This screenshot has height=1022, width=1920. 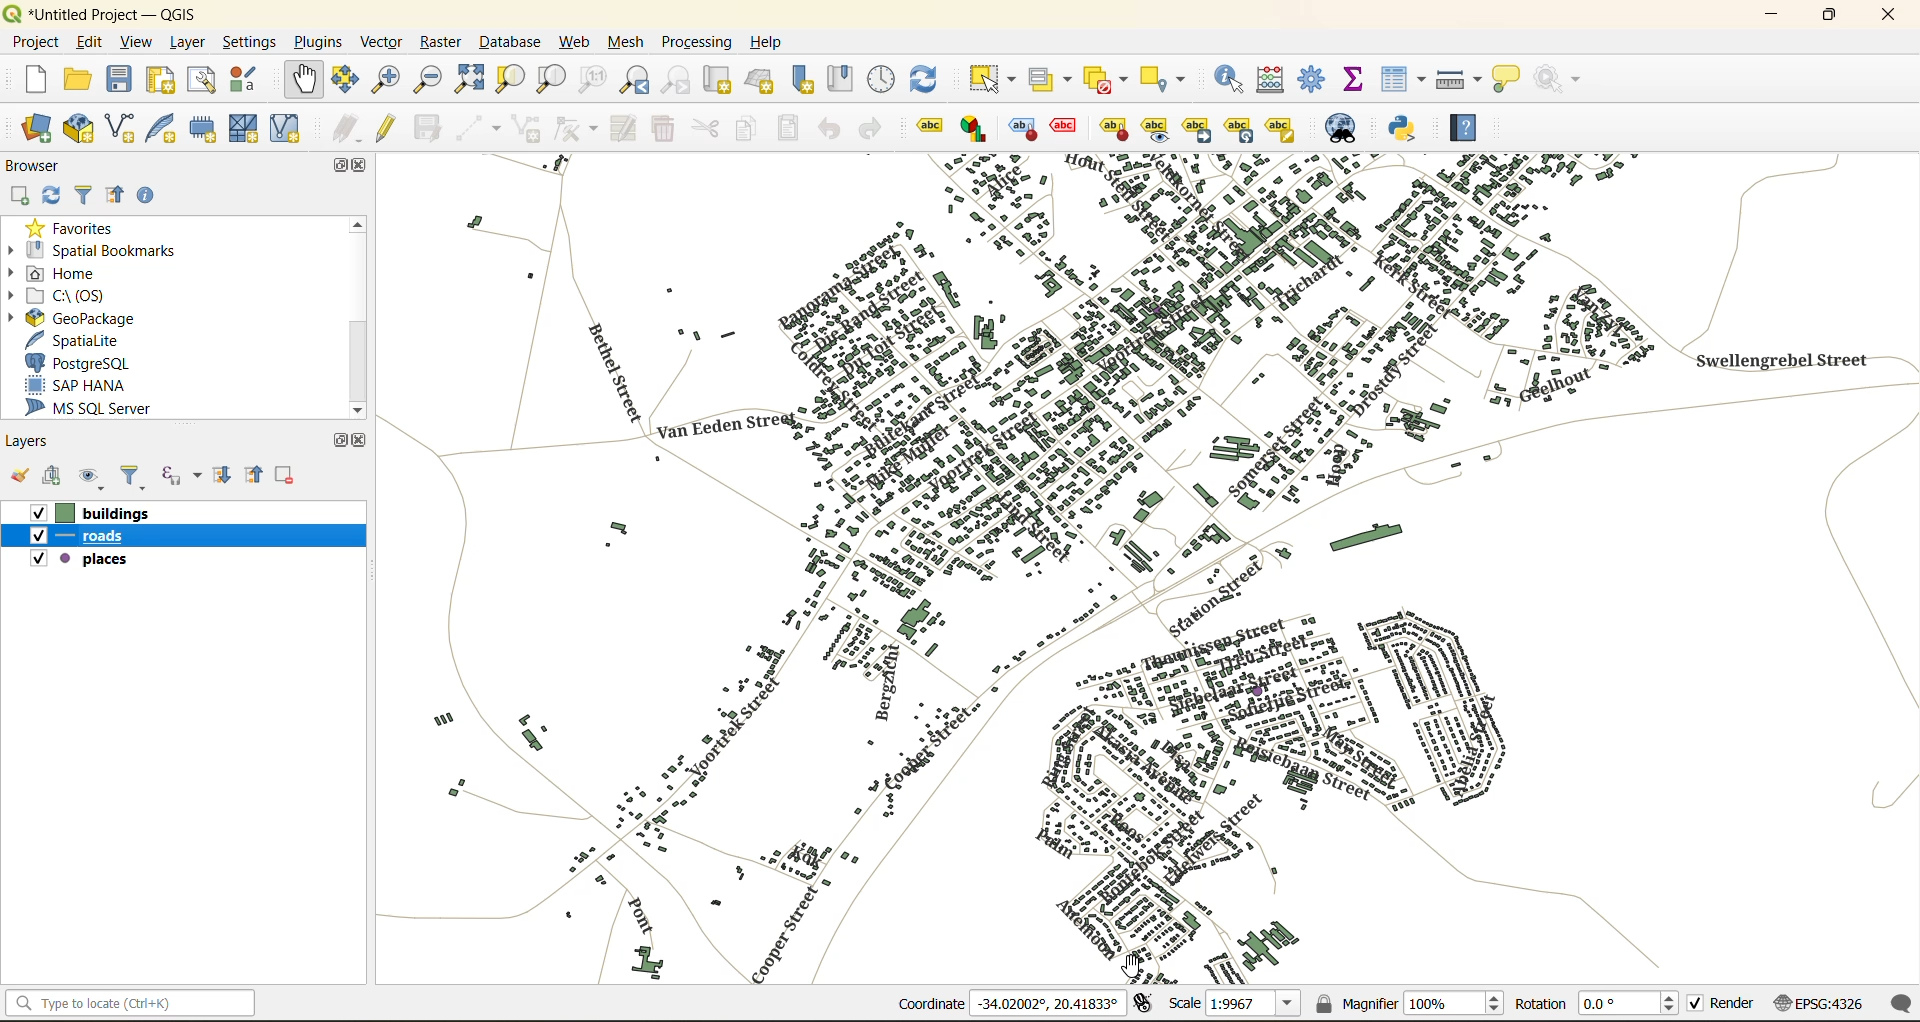 What do you see at coordinates (468, 81) in the screenshot?
I see `zoom full` at bounding box center [468, 81].